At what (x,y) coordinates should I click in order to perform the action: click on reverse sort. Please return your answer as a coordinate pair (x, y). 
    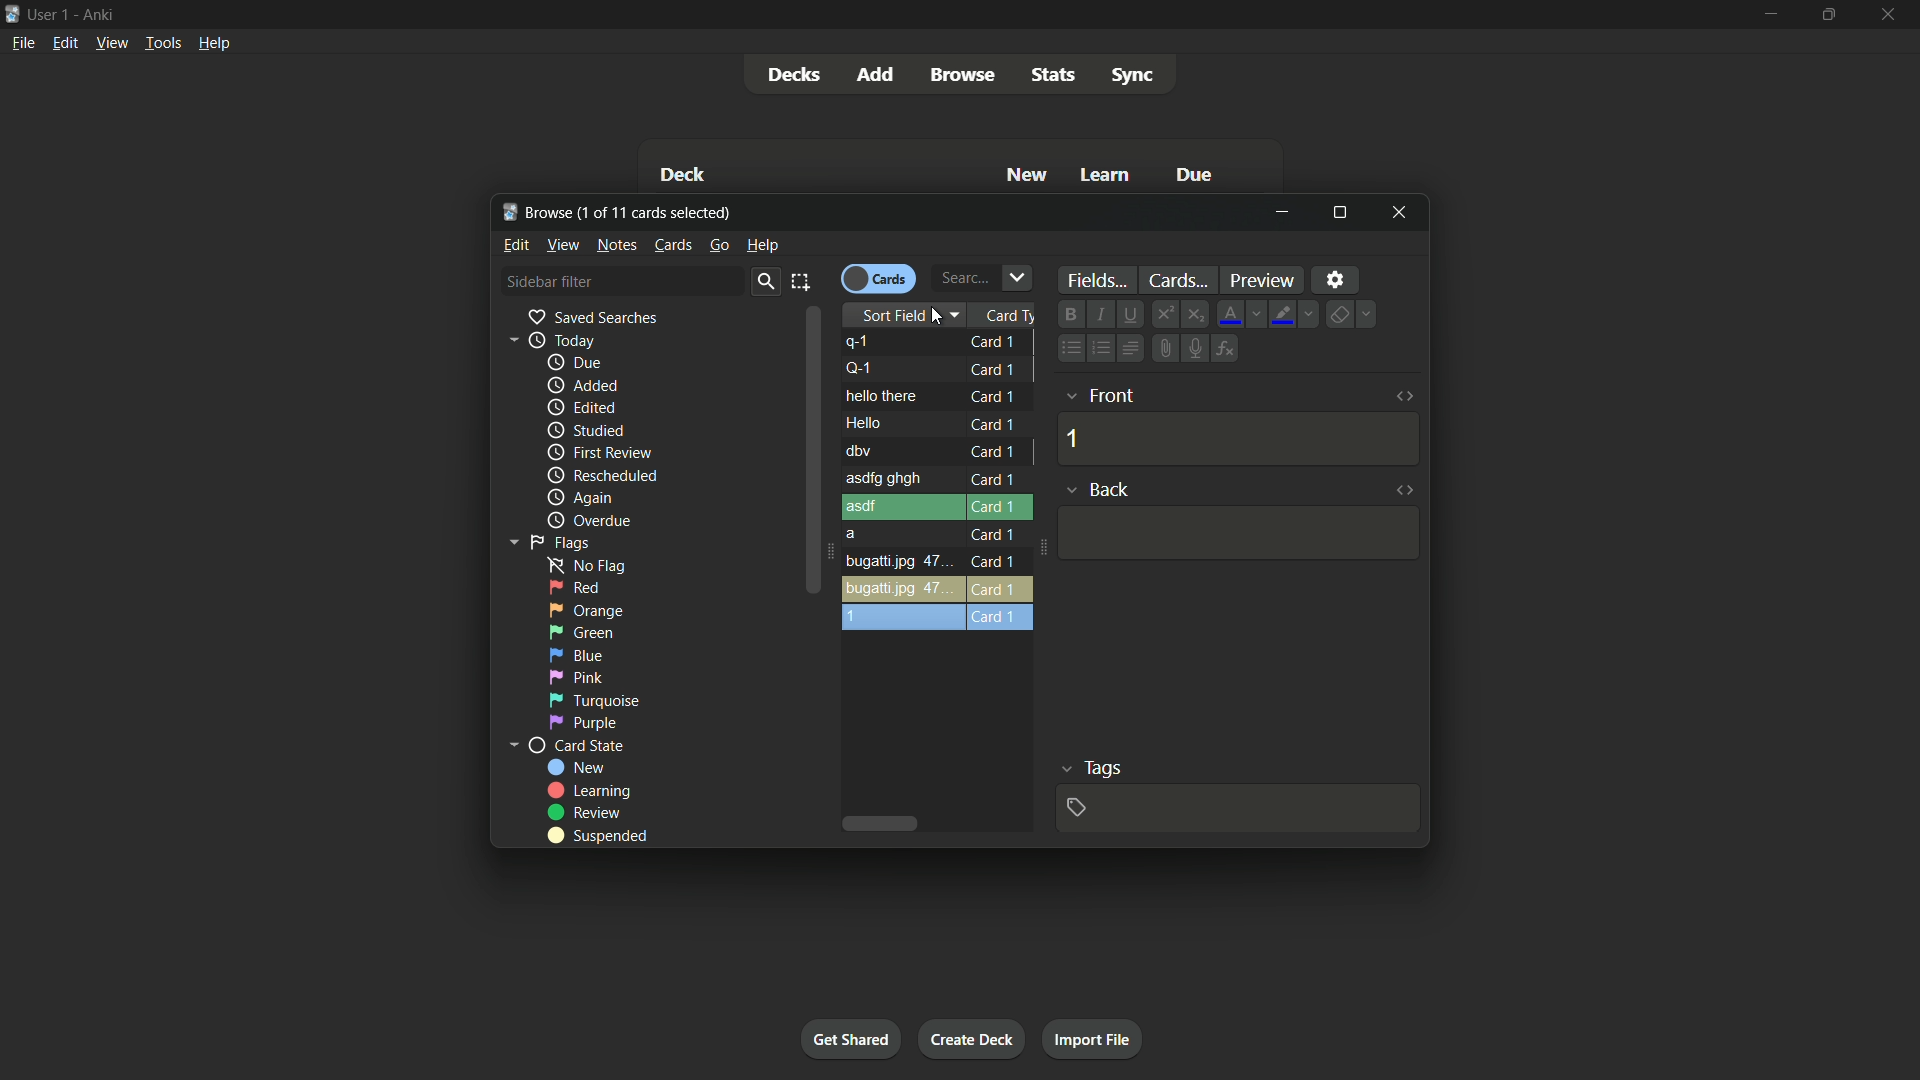
    Looking at the image, I should click on (936, 482).